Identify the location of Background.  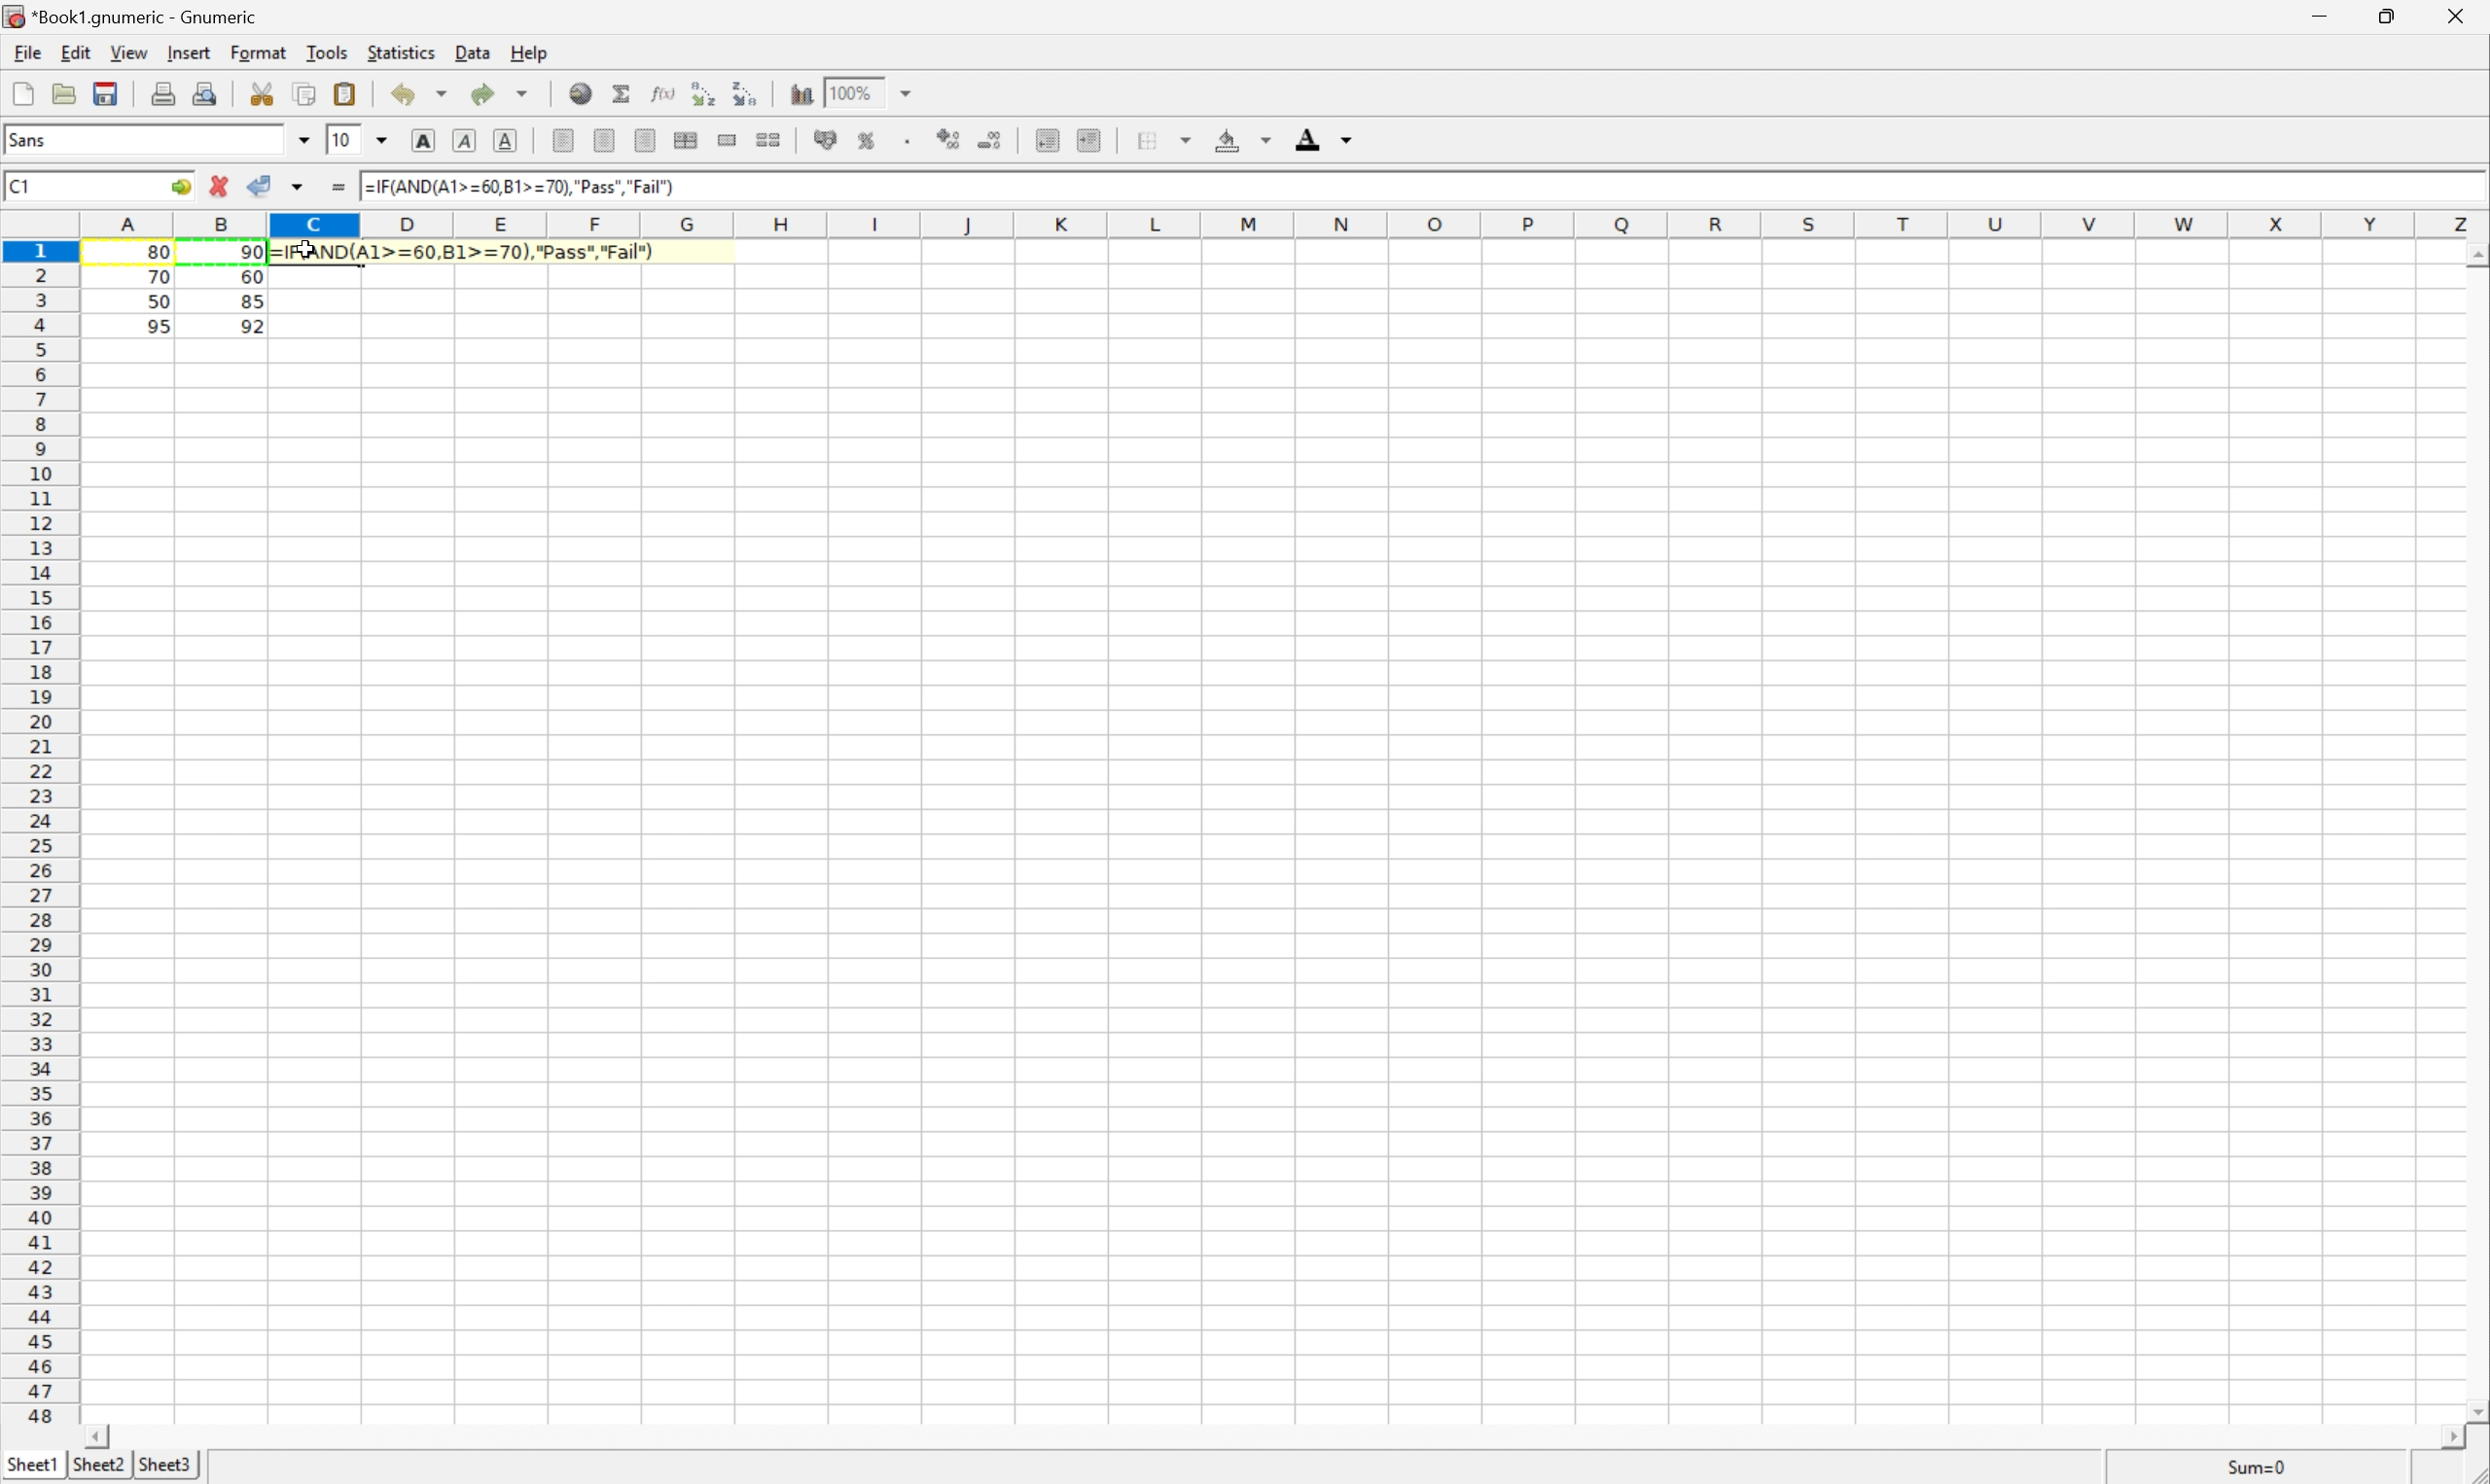
(1244, 140).